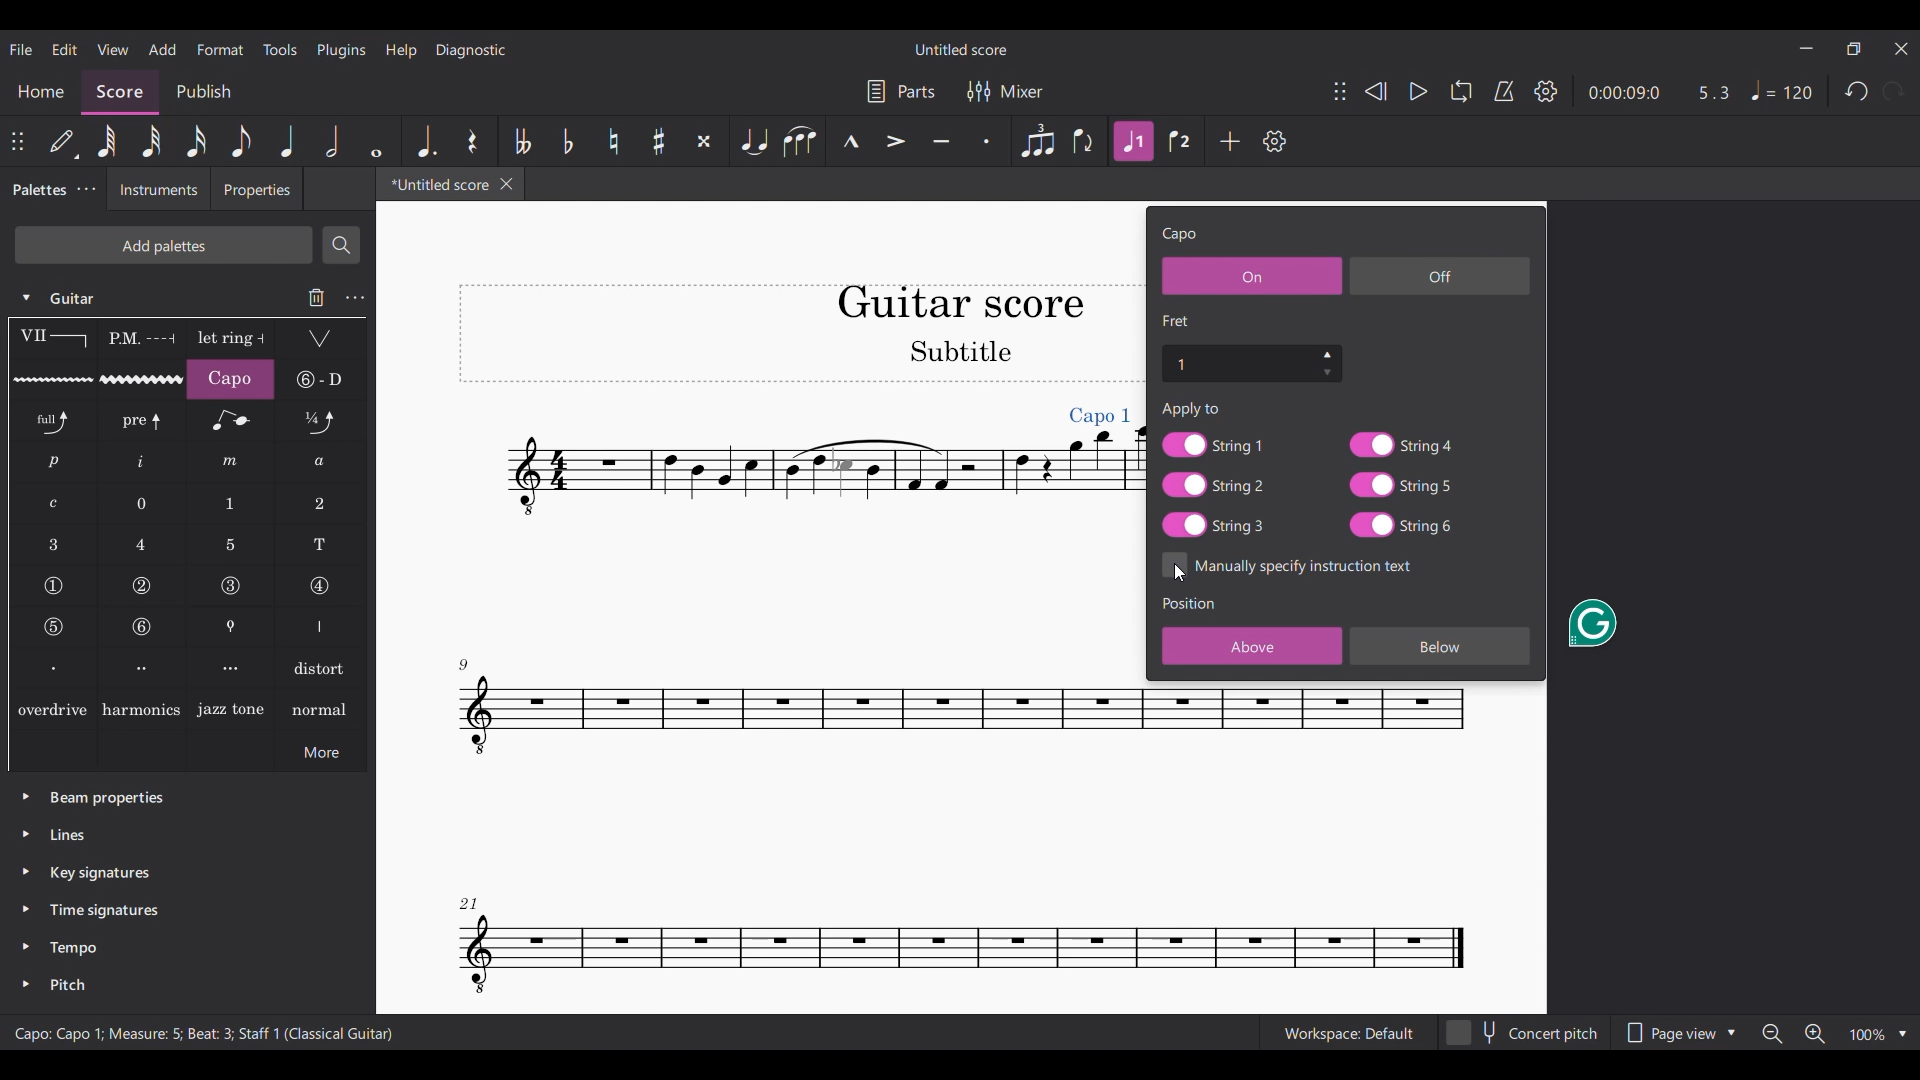 The width and height of the screenshot is (1920, 1080). Describe the element at coordinates (507, 184) in the screenshot. I see `Close tab` at that location.